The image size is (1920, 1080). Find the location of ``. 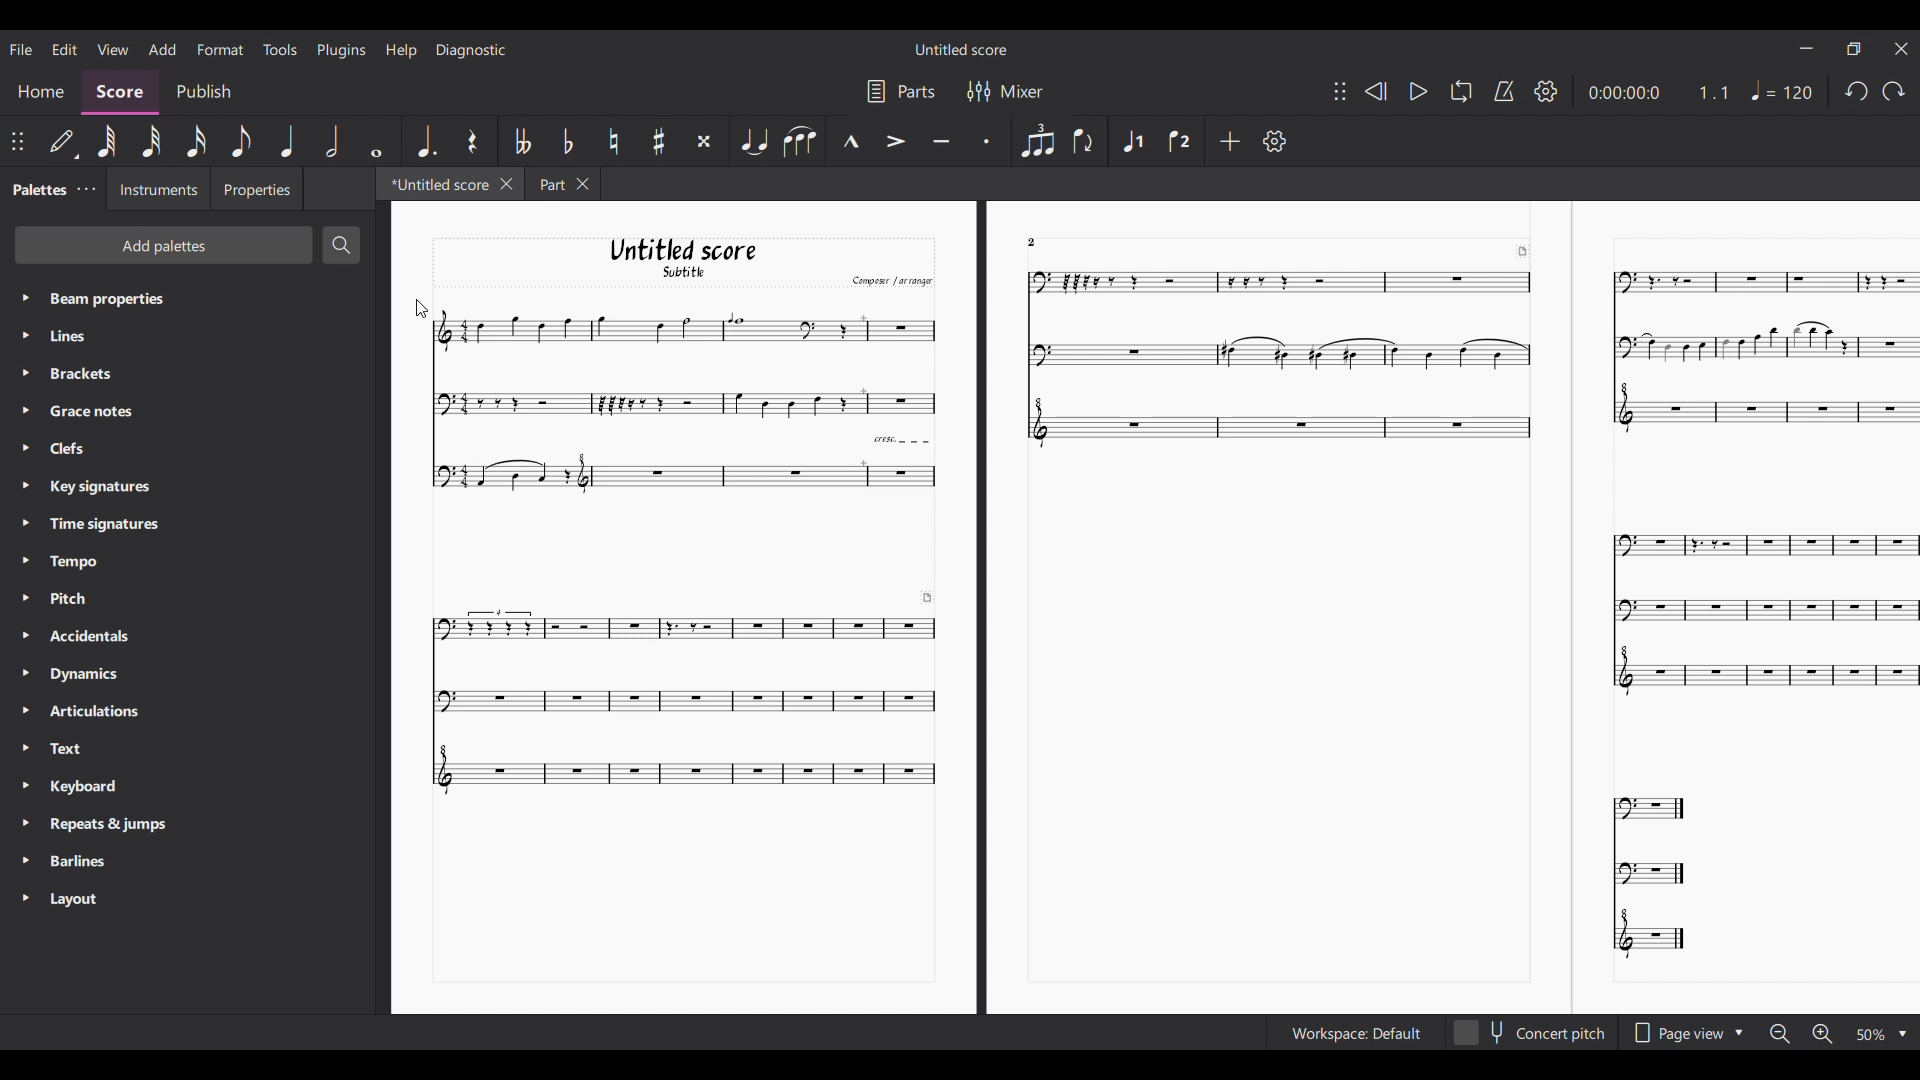

 is located at coordinates (1649, 808).